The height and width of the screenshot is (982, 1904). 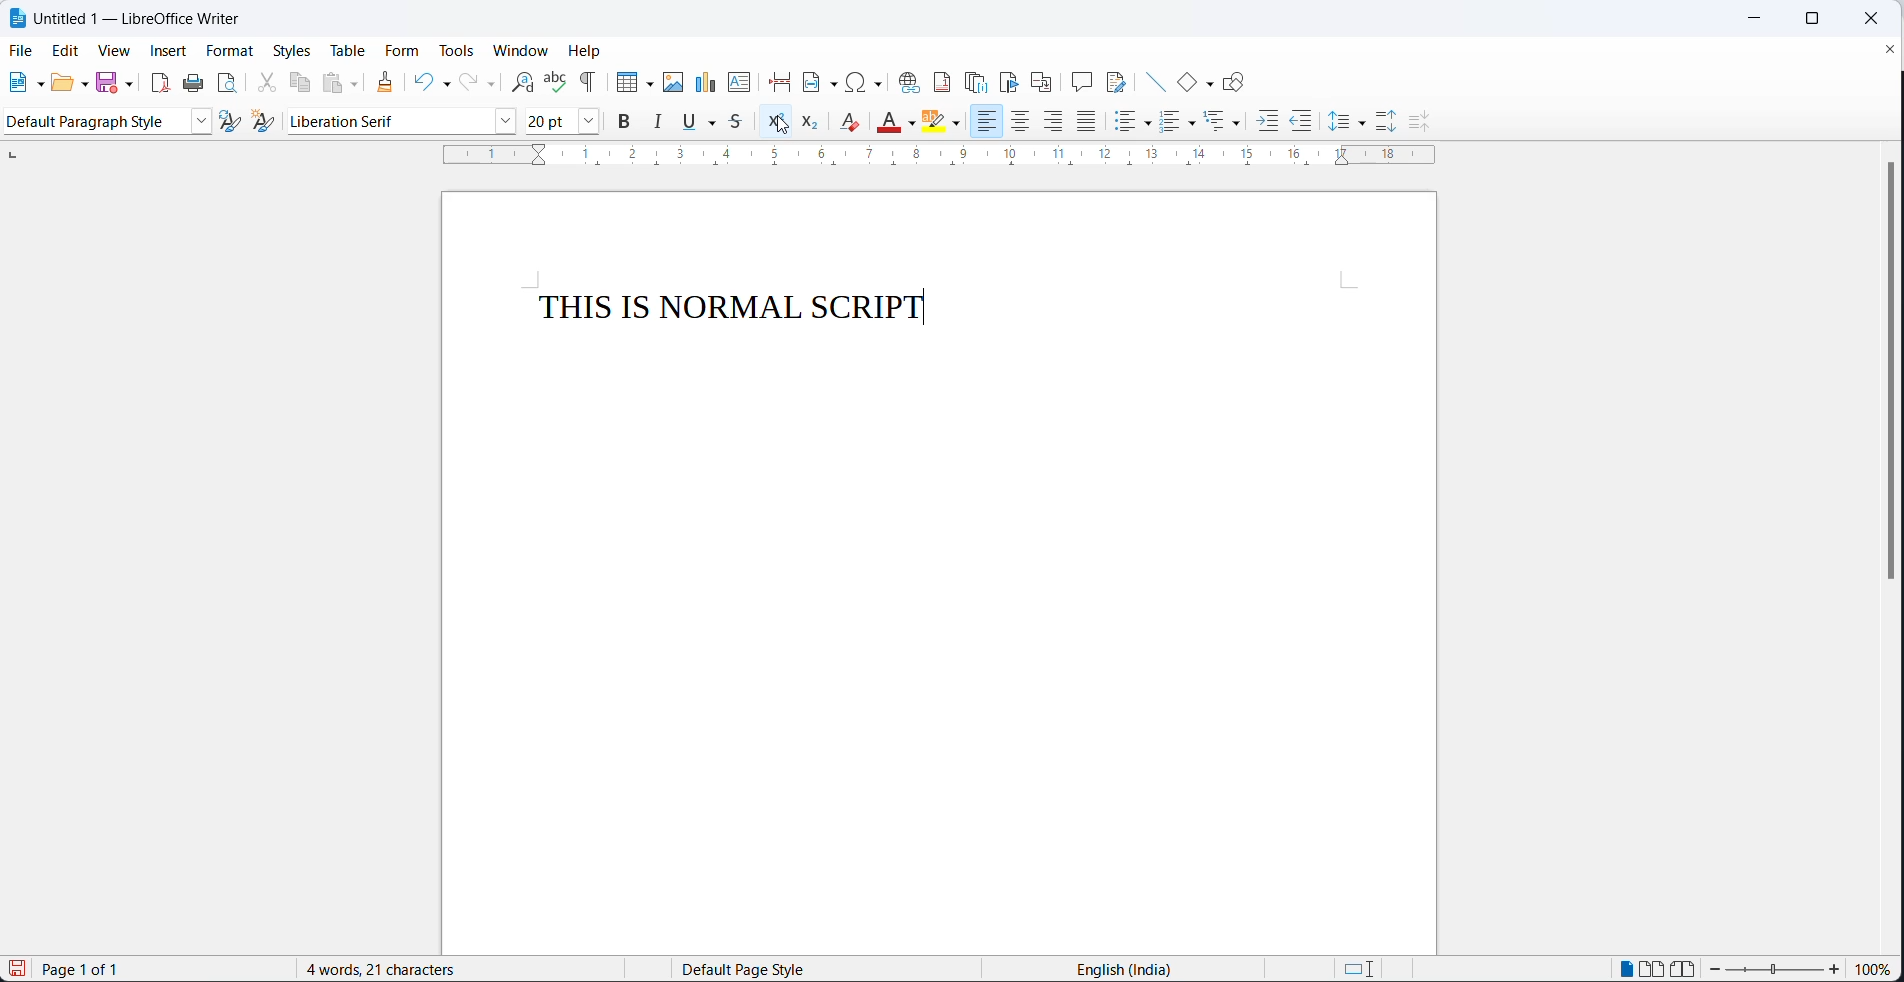 I want to click on copy , so click(x=301, y=81).